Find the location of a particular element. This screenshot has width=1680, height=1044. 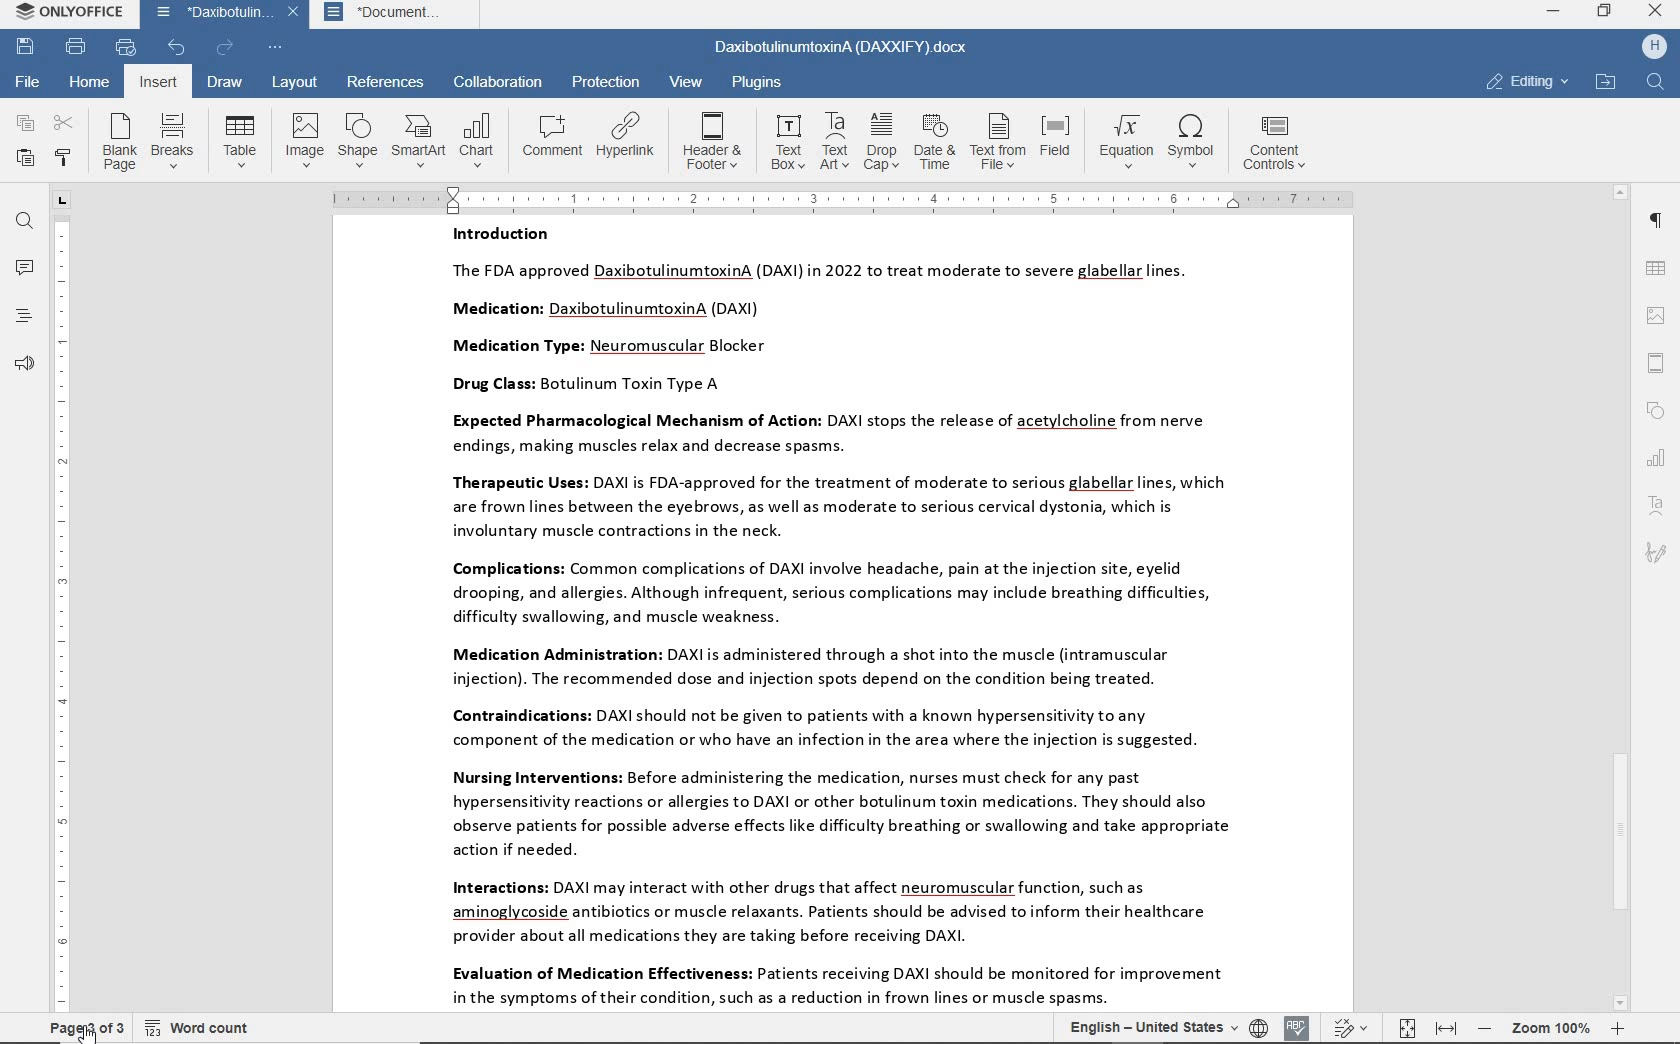

comment is located at coordinates (553, 134).